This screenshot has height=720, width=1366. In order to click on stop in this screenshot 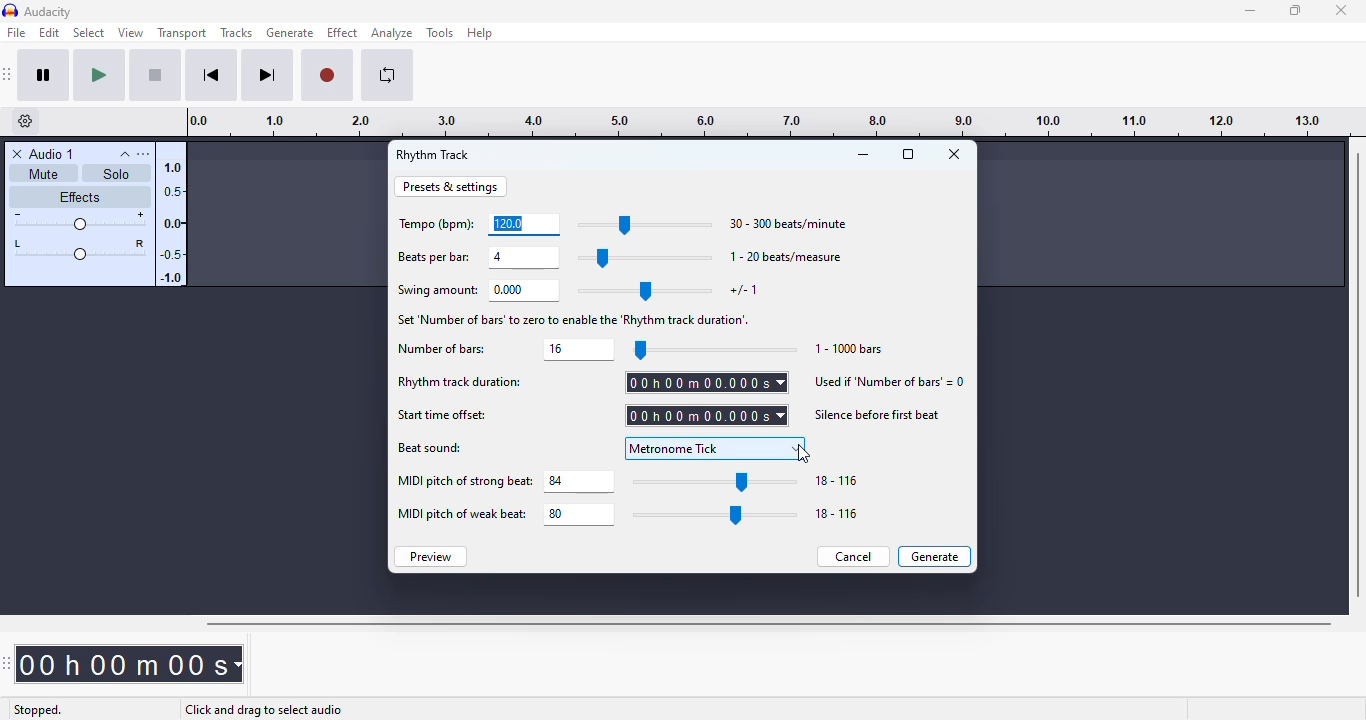, I will do `click(155, 75)`.